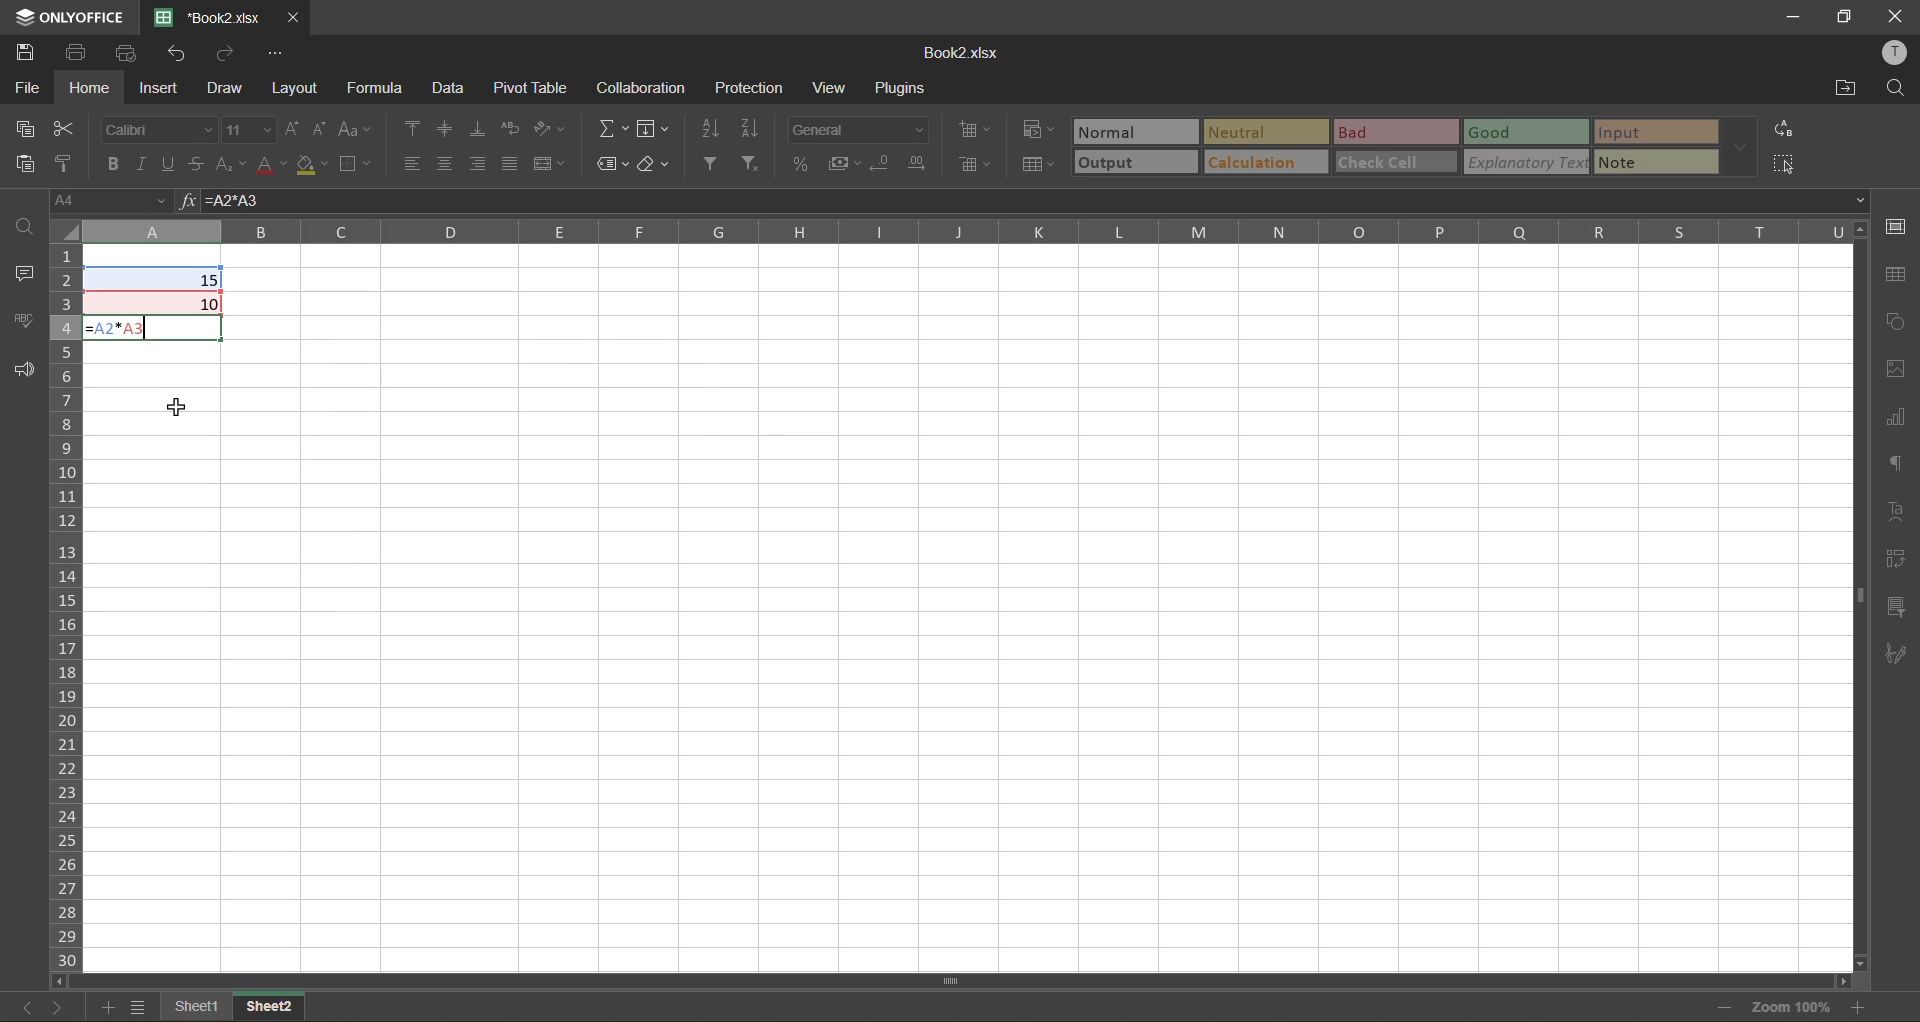 The width and height of the screenshot is (1920, 1022). I want to click on clear all, so click(656, 166).